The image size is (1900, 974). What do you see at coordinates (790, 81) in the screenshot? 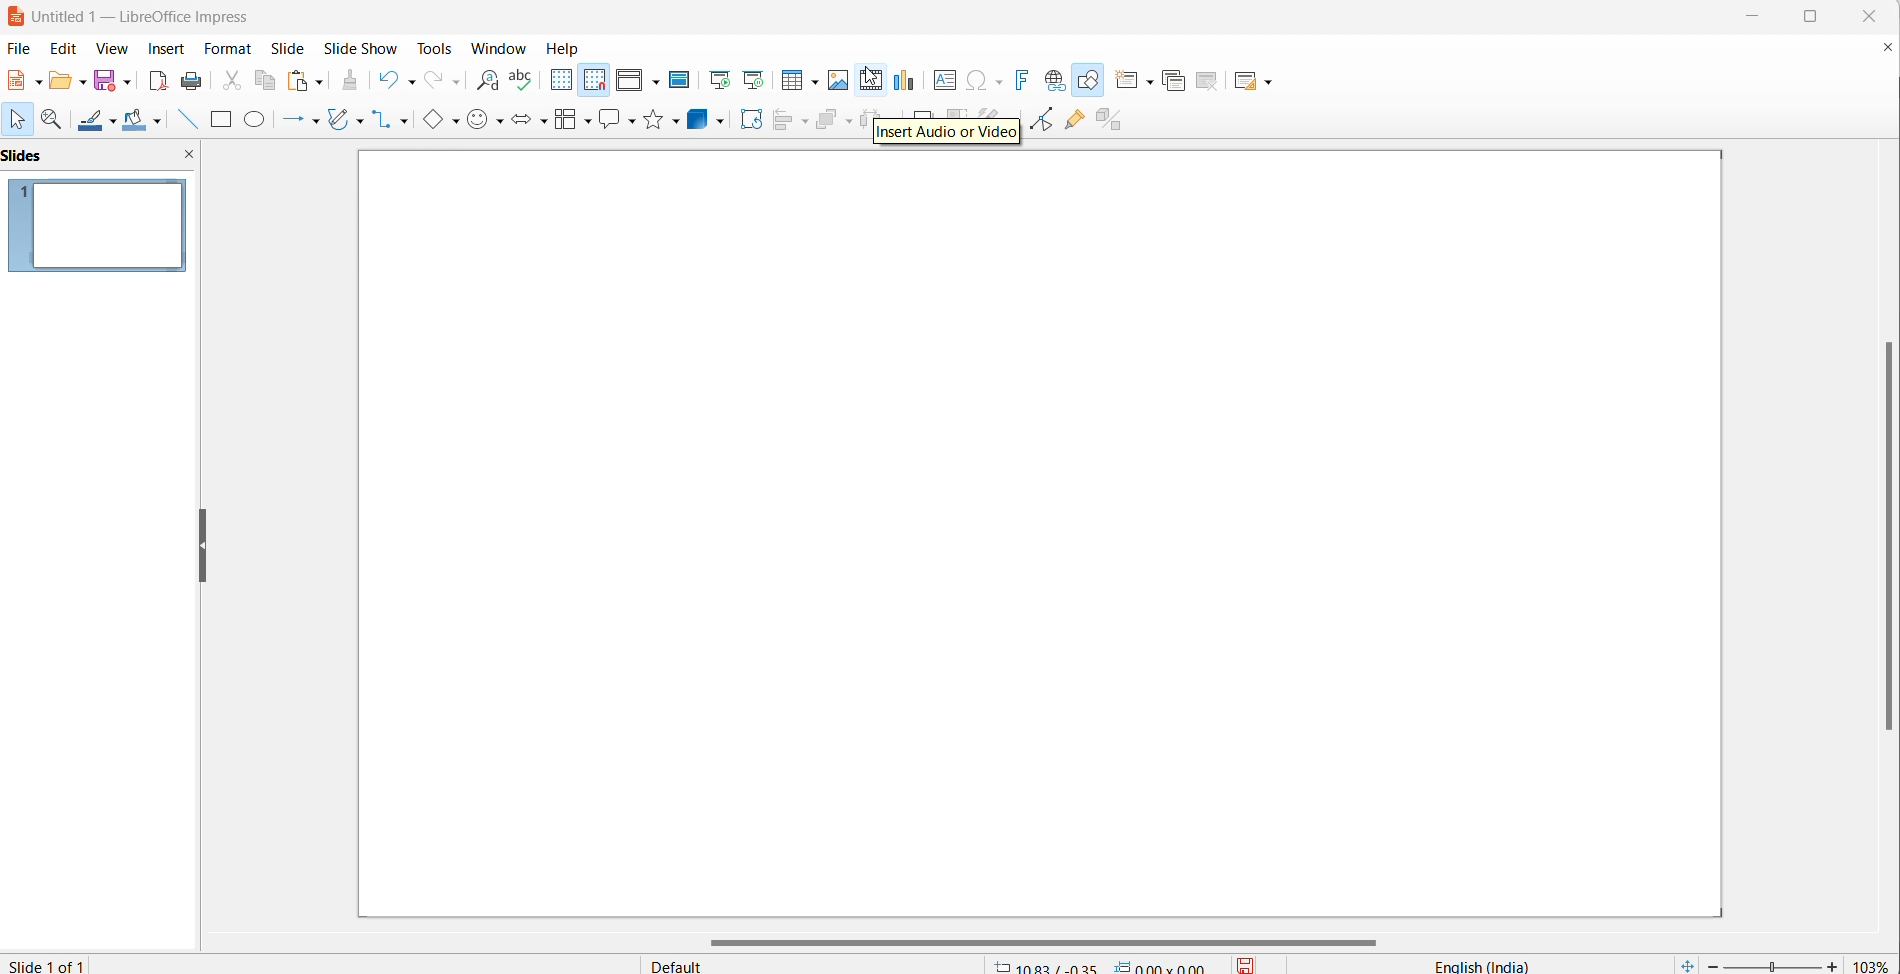
I see `insert table` at bounding box center [790, 81].